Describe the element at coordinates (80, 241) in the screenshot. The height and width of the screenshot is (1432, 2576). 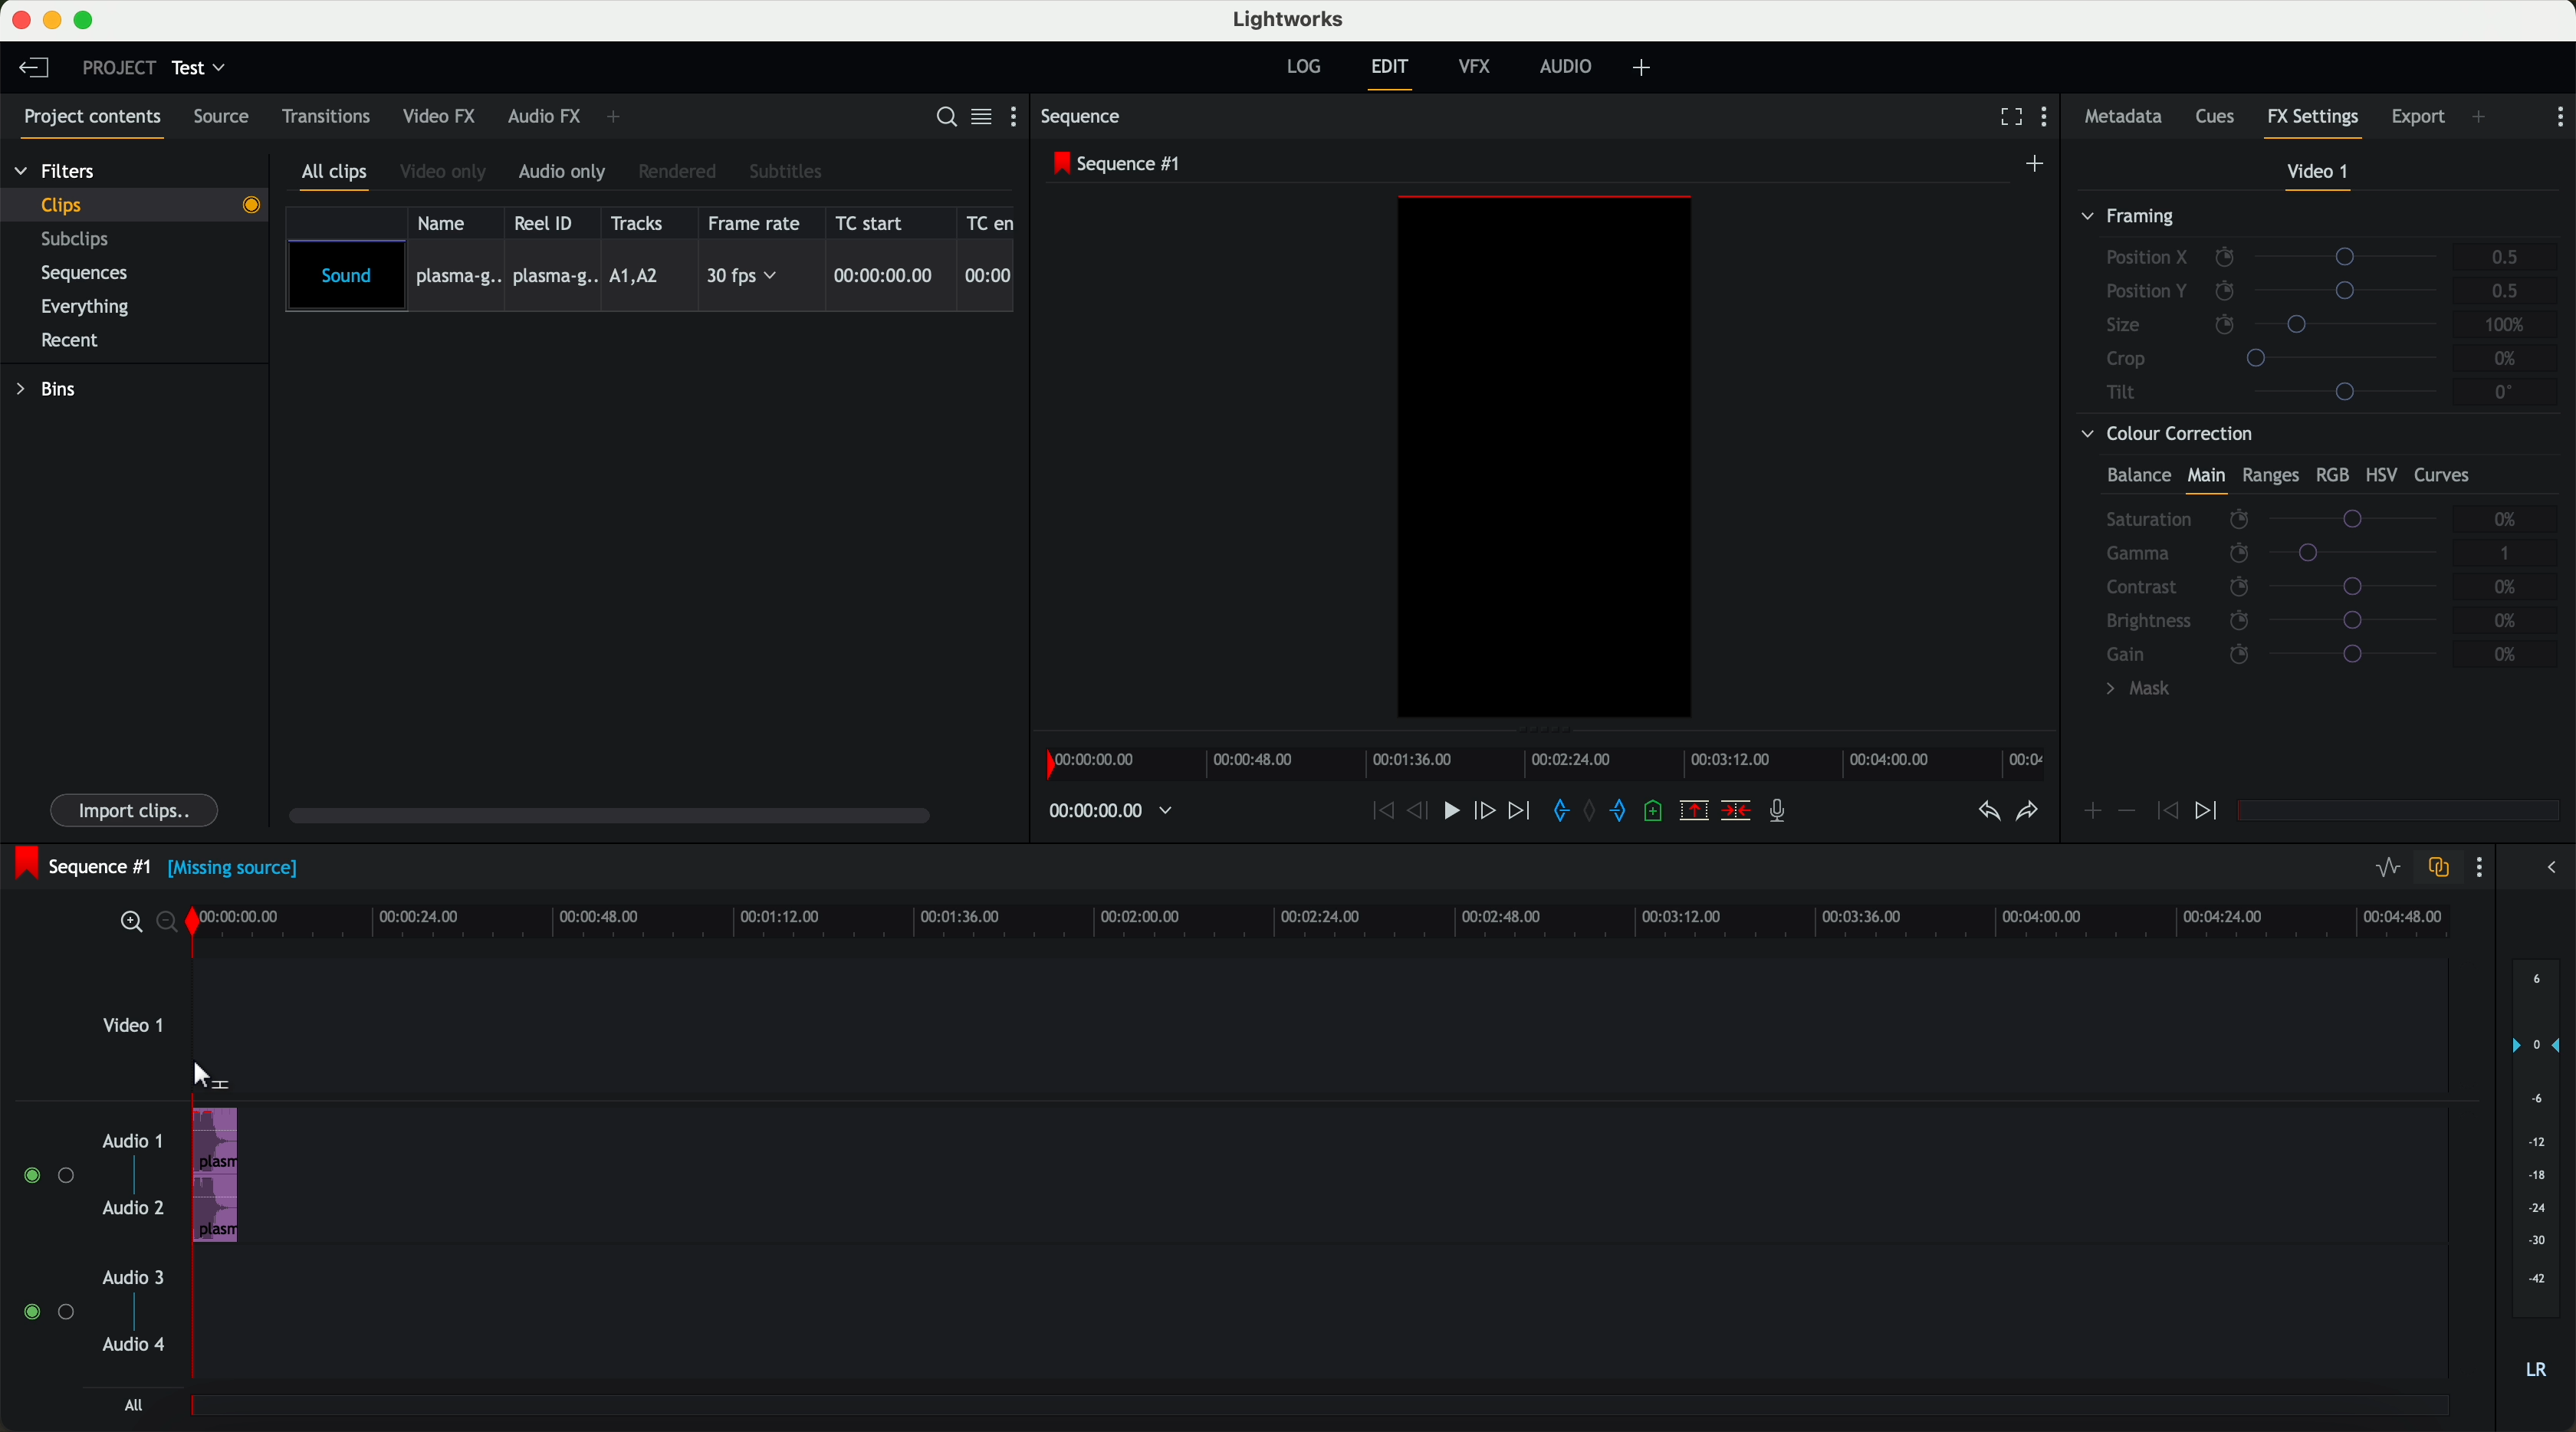
I see `subclips` at that location.